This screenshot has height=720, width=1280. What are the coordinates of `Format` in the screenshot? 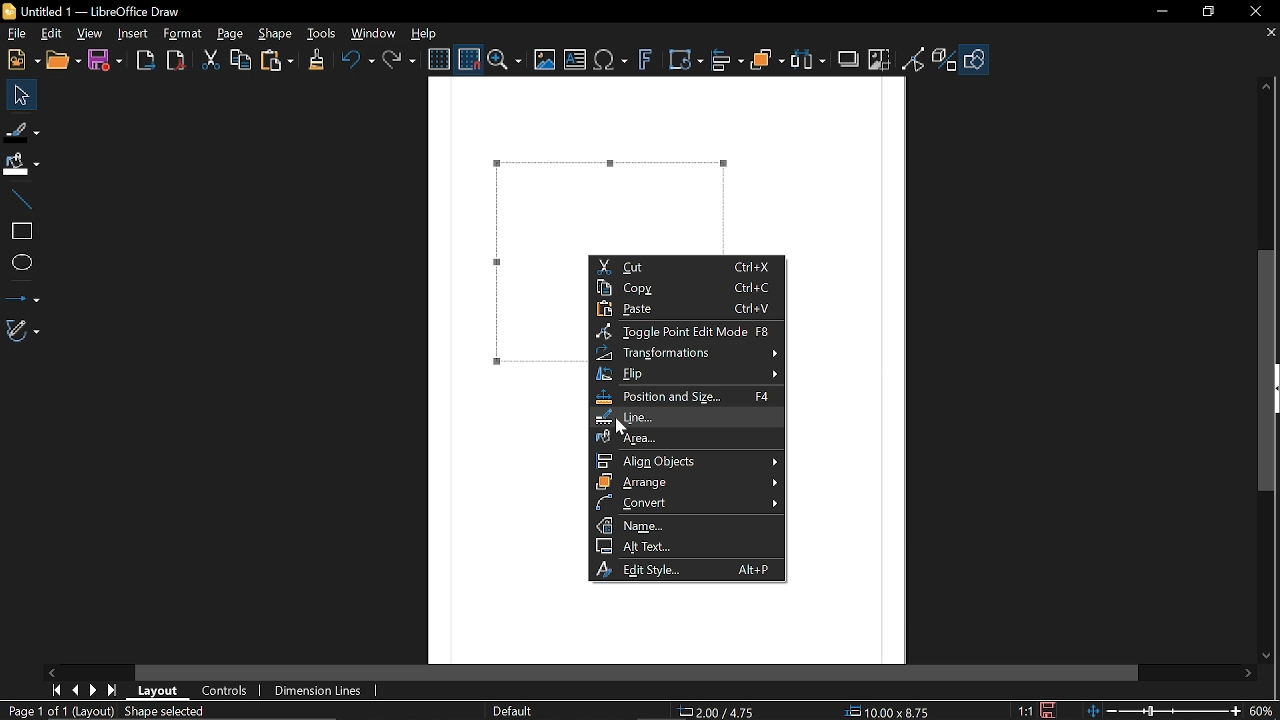 It's located at (183, 34).